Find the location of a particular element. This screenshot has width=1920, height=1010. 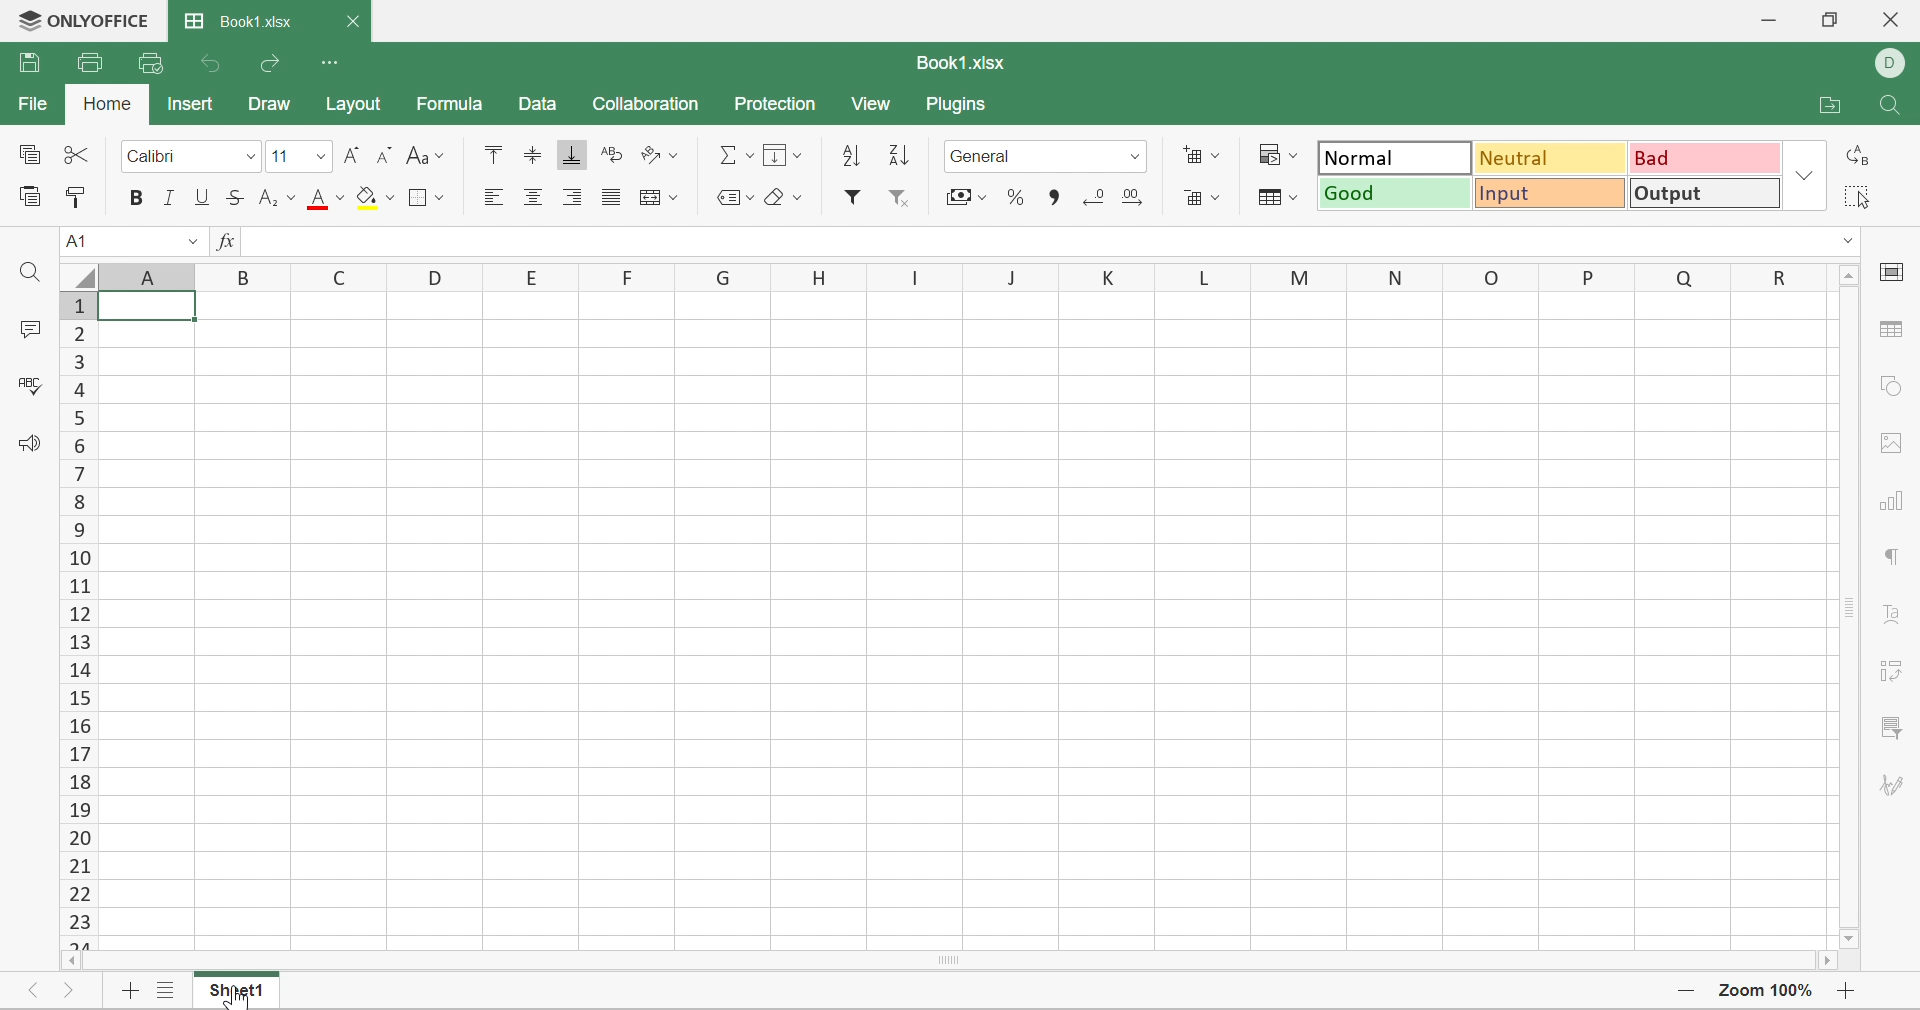

Align Top is located at coordinates (489, 154).